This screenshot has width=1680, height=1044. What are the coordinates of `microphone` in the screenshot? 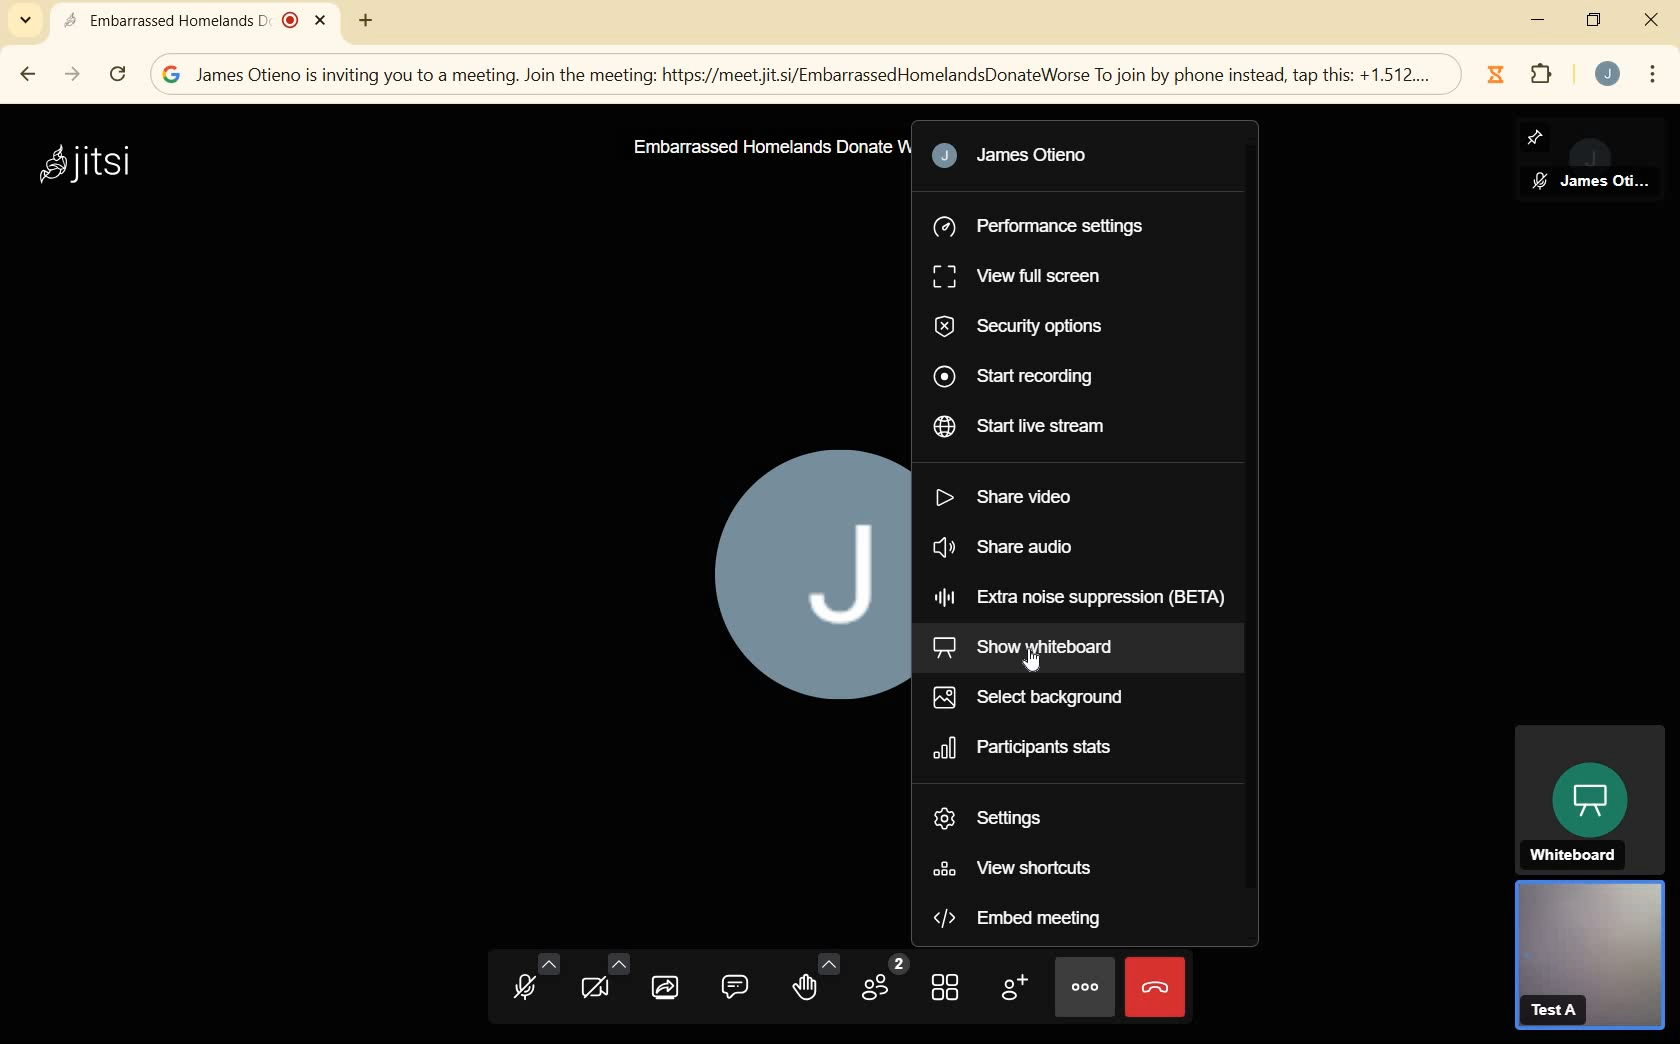 It's located at (532, 980).